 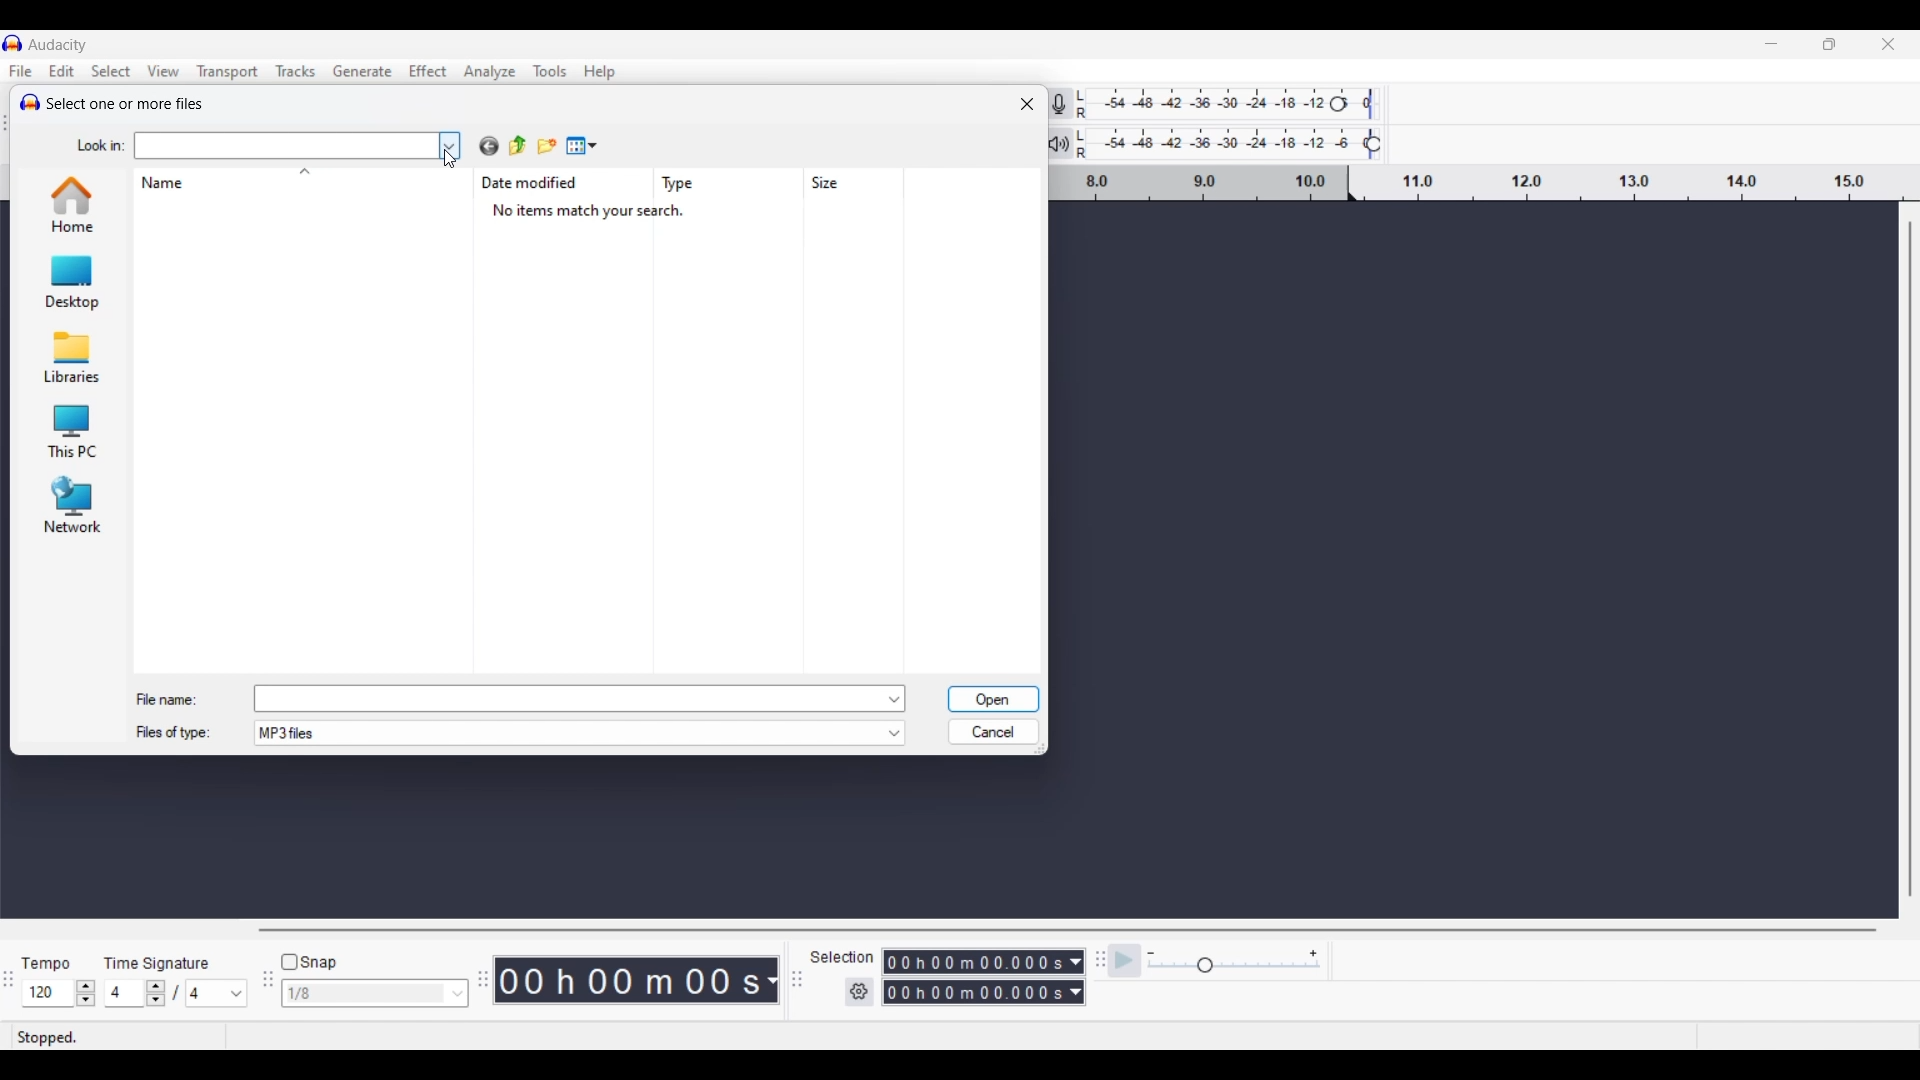 What do you see at coordinates (185, 735) in the screenshot?
I see `Files of type:` at bounding box center [185, 735].